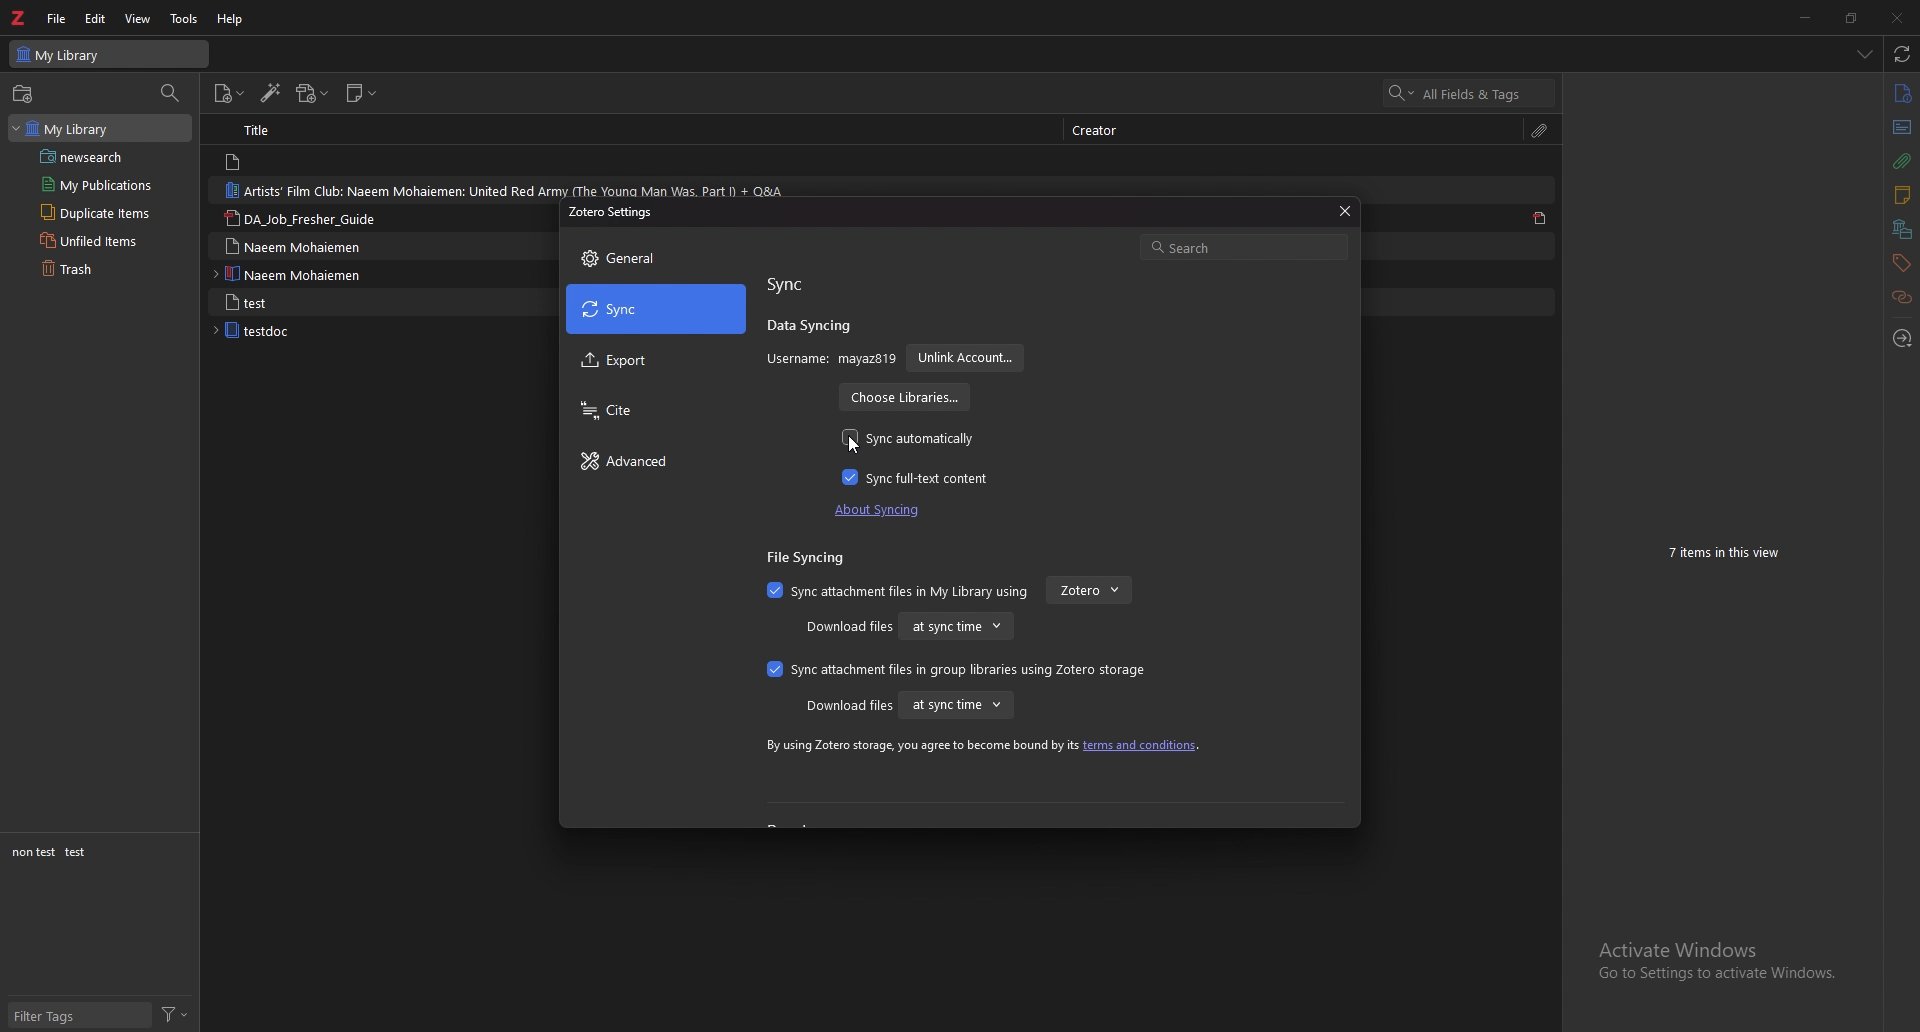 This screenshot has height=1032, width=1920. What do you see at coordinates (809, 328) in the screenshot?
I see `data syncing` at bounding box center [809, 328].